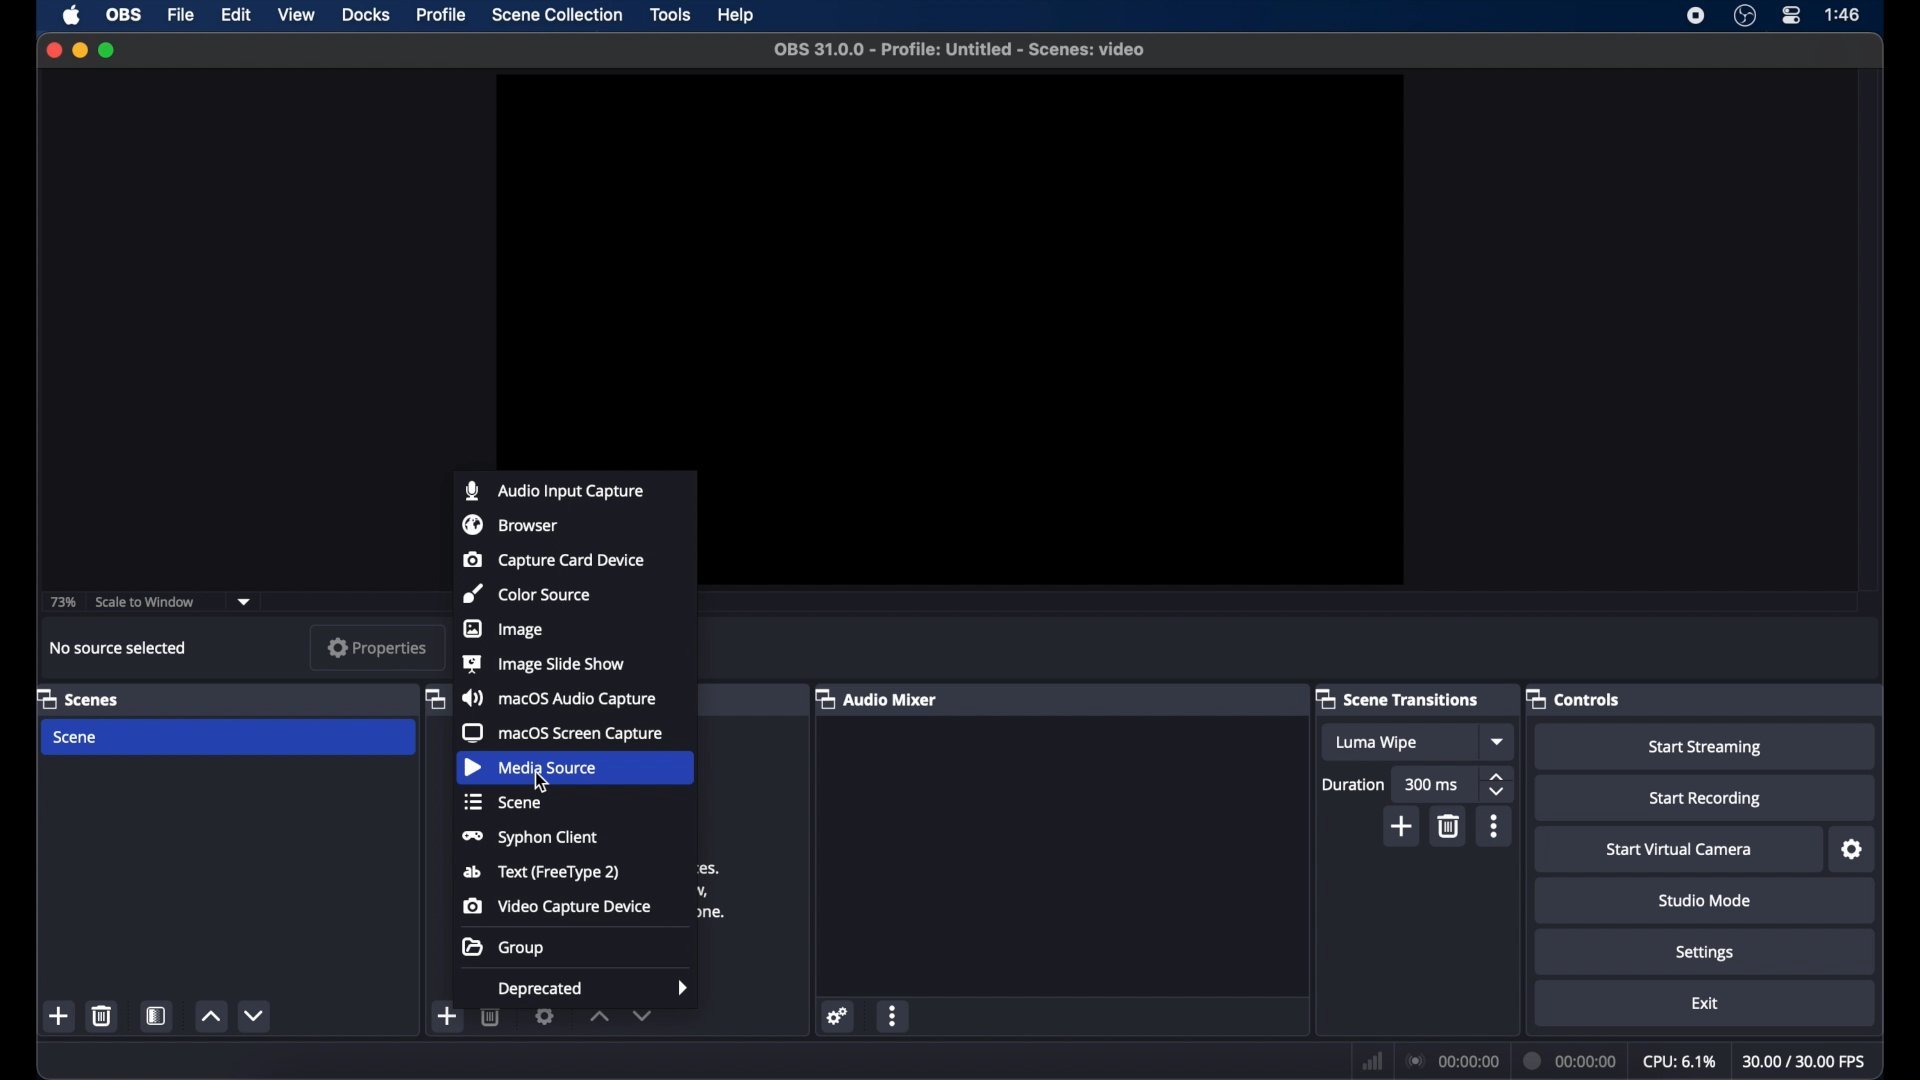 The width and height of the screenshot is (1920, 1080). I want to click on profile, so click(442, 15).